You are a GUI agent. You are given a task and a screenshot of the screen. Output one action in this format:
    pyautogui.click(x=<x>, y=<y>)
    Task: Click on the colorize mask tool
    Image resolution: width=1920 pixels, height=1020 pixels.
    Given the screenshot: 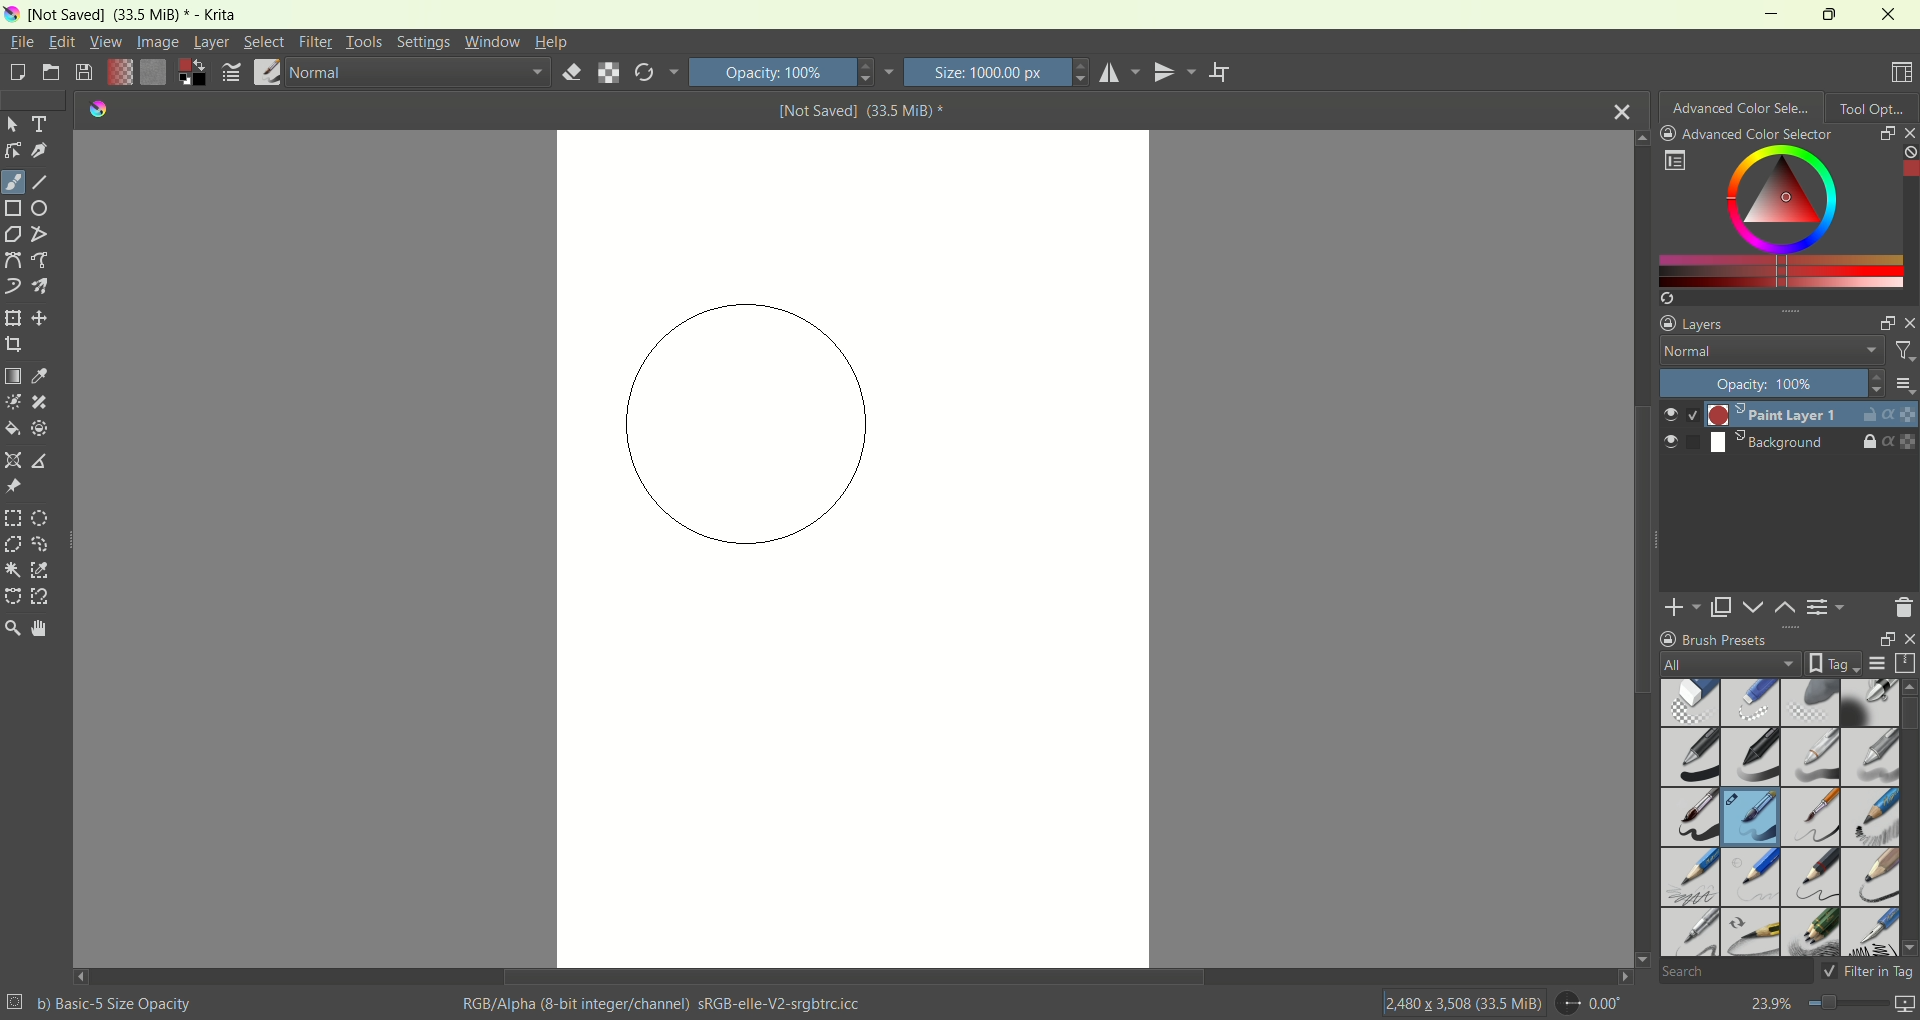 What is the action you would take?
    pyautogui.click(x=14, y=402)
    